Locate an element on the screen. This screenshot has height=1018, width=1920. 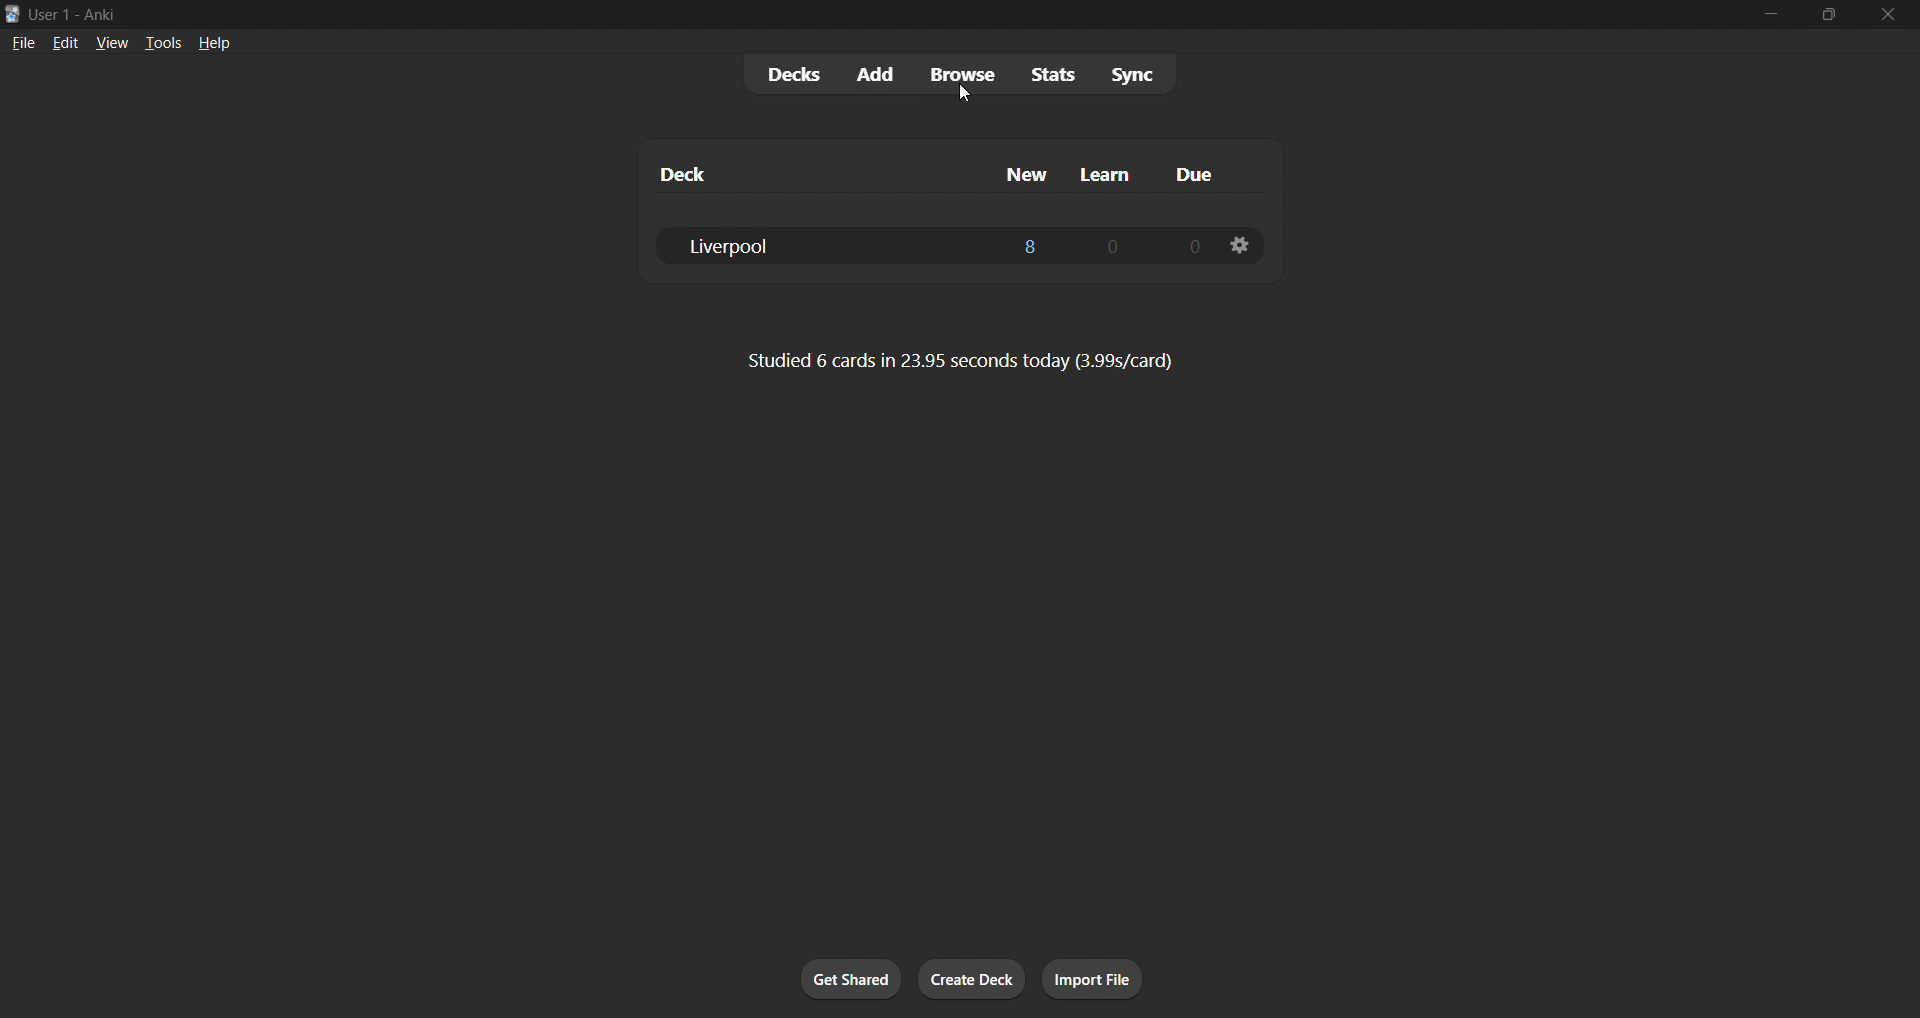
8 is located at coordinates (1025, 249).